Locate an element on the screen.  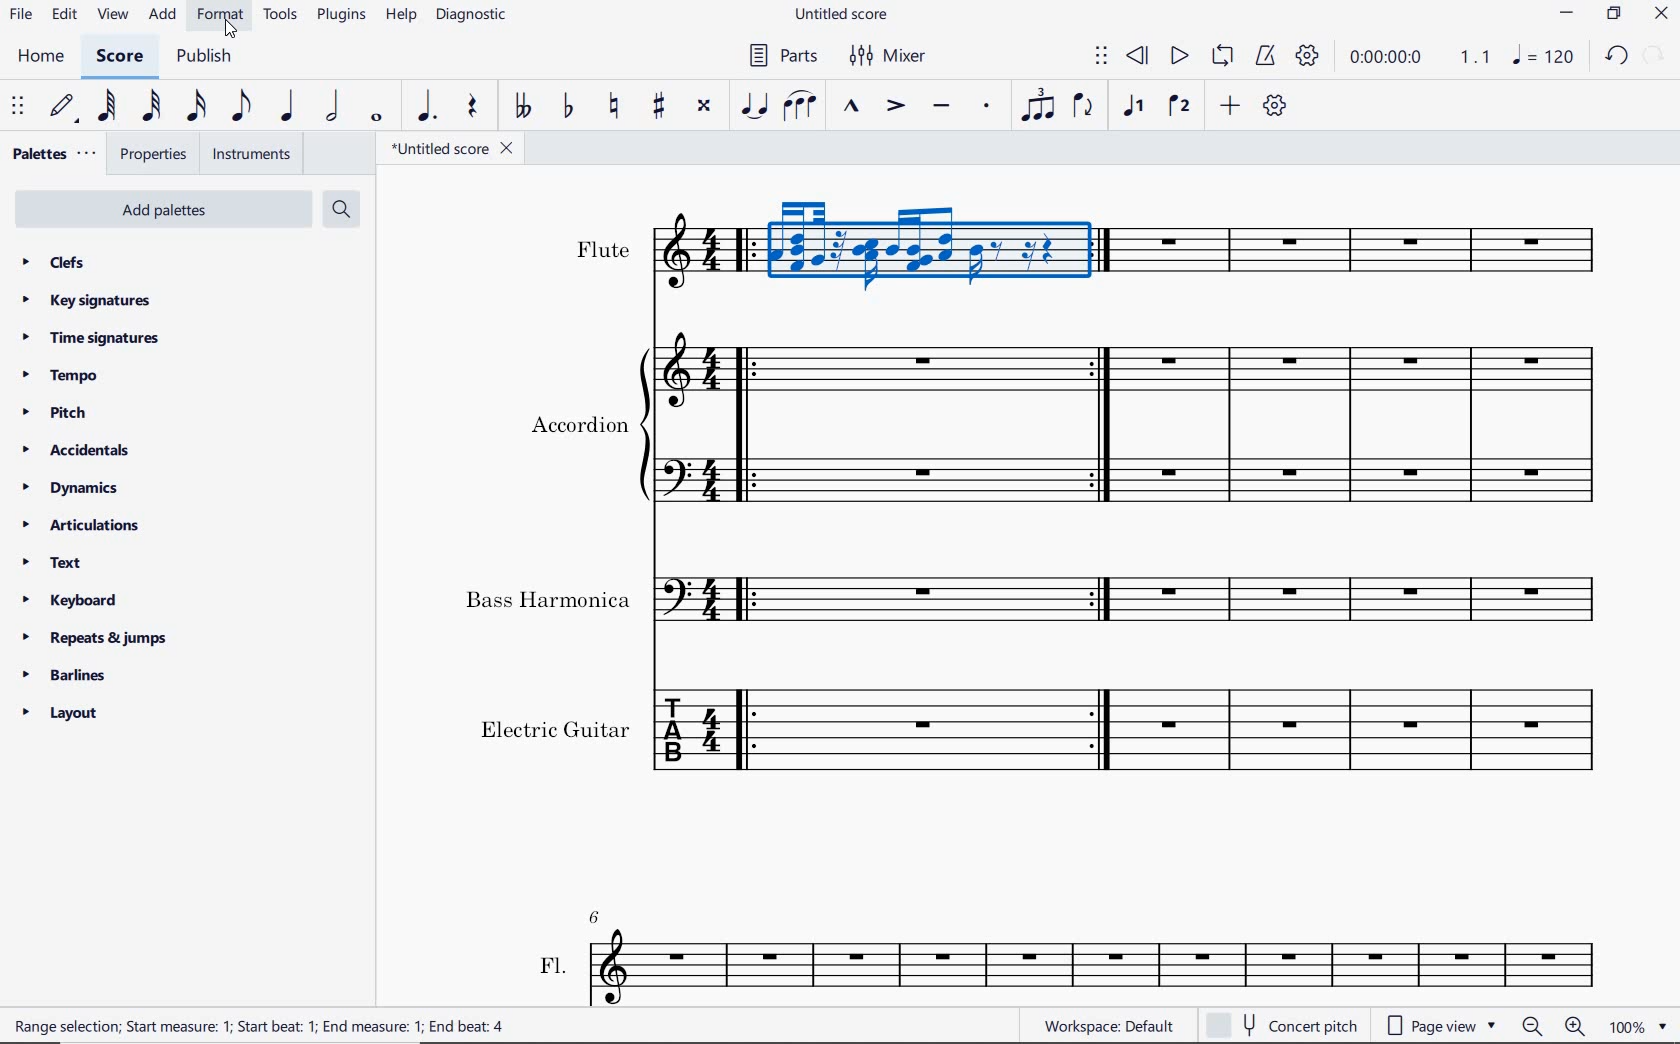
text is located at coordinates (52, 563).